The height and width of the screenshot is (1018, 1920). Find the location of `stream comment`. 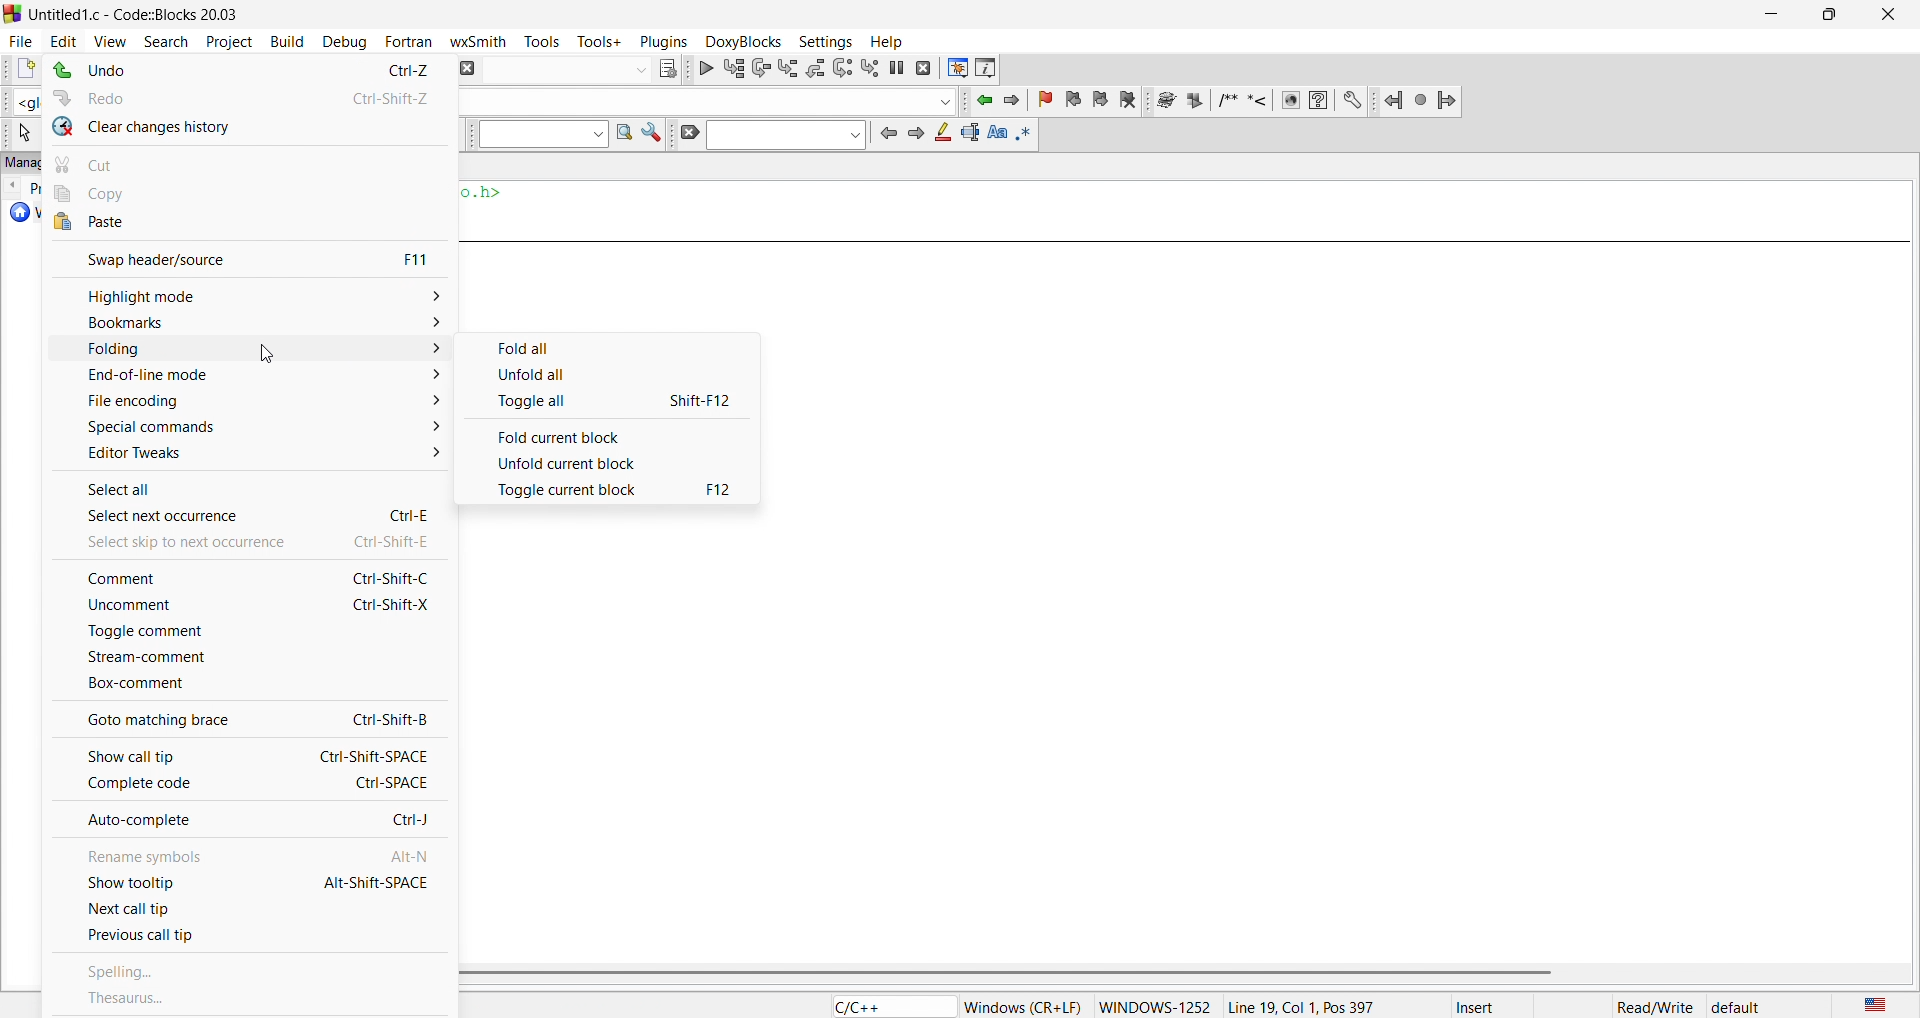

stream comment is located at coordinates (248, 656).